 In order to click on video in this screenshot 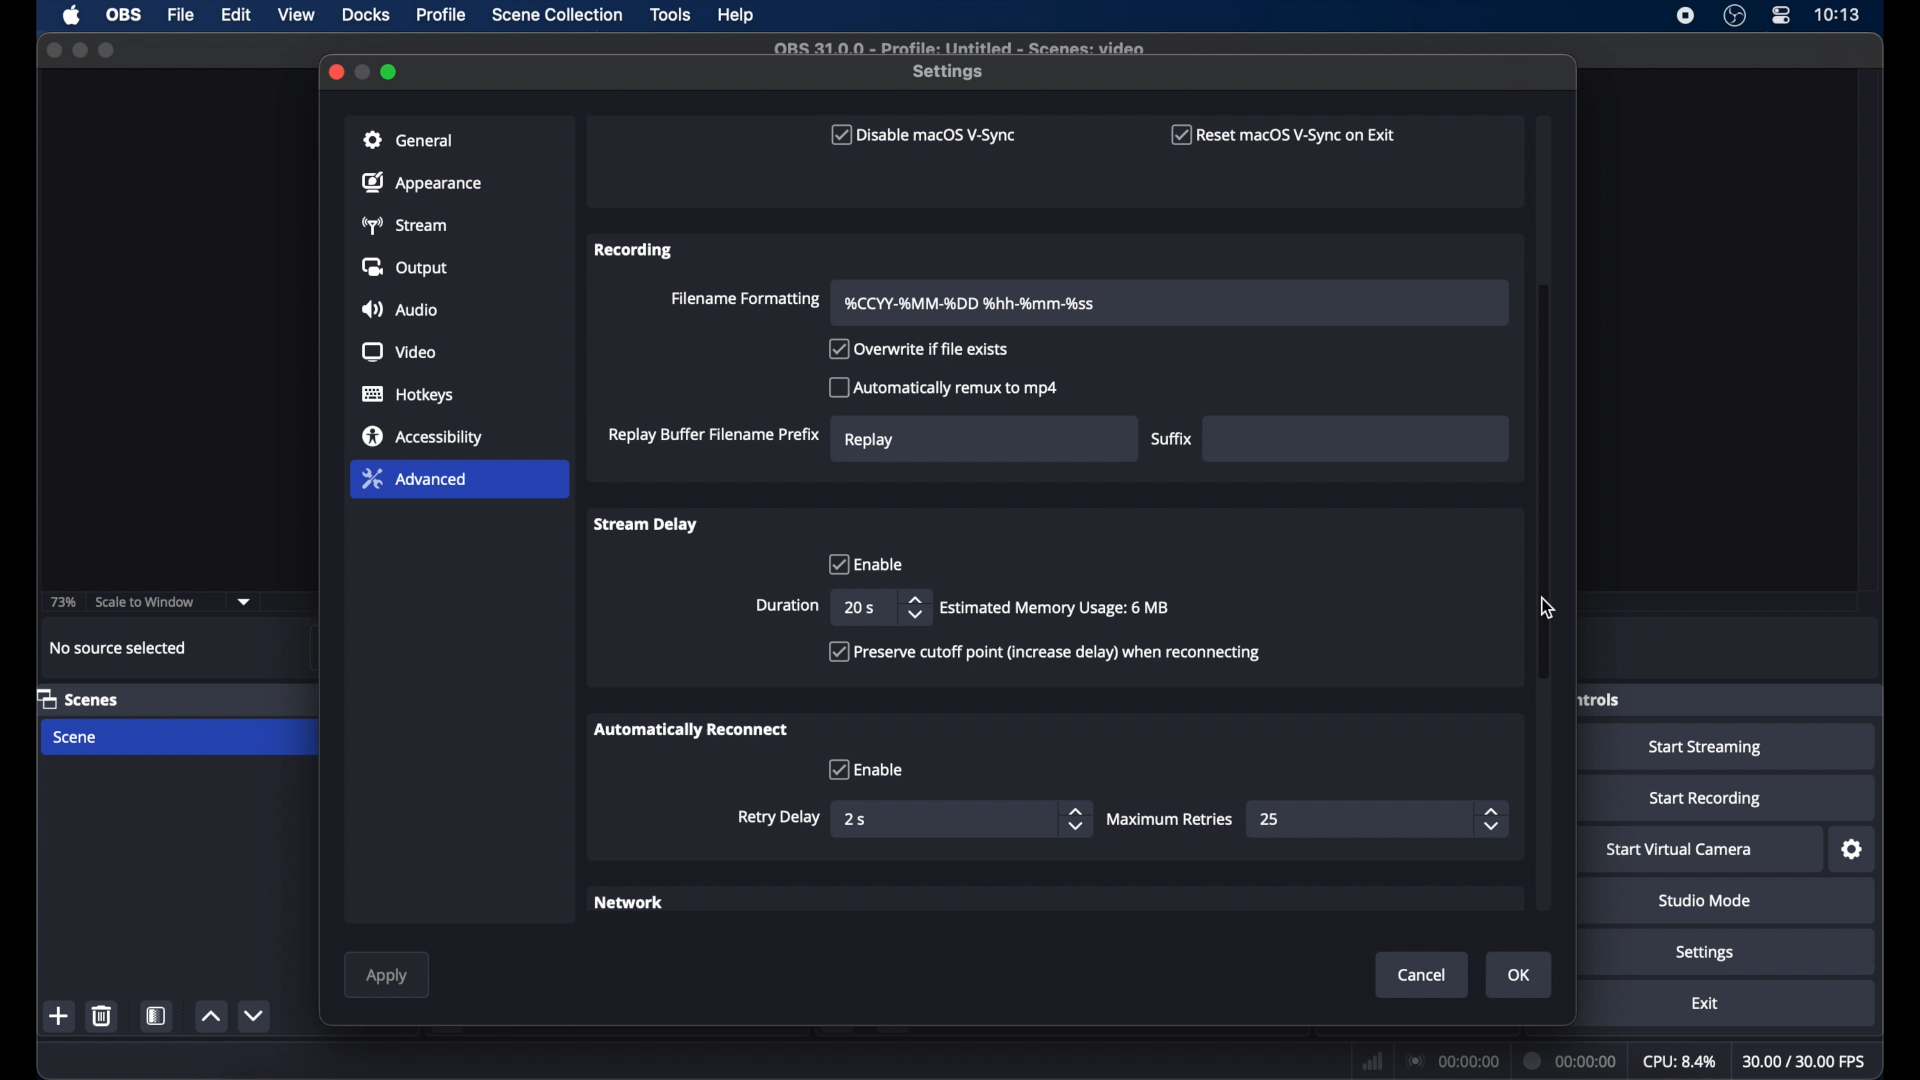, I will do `click(400, 353)`.